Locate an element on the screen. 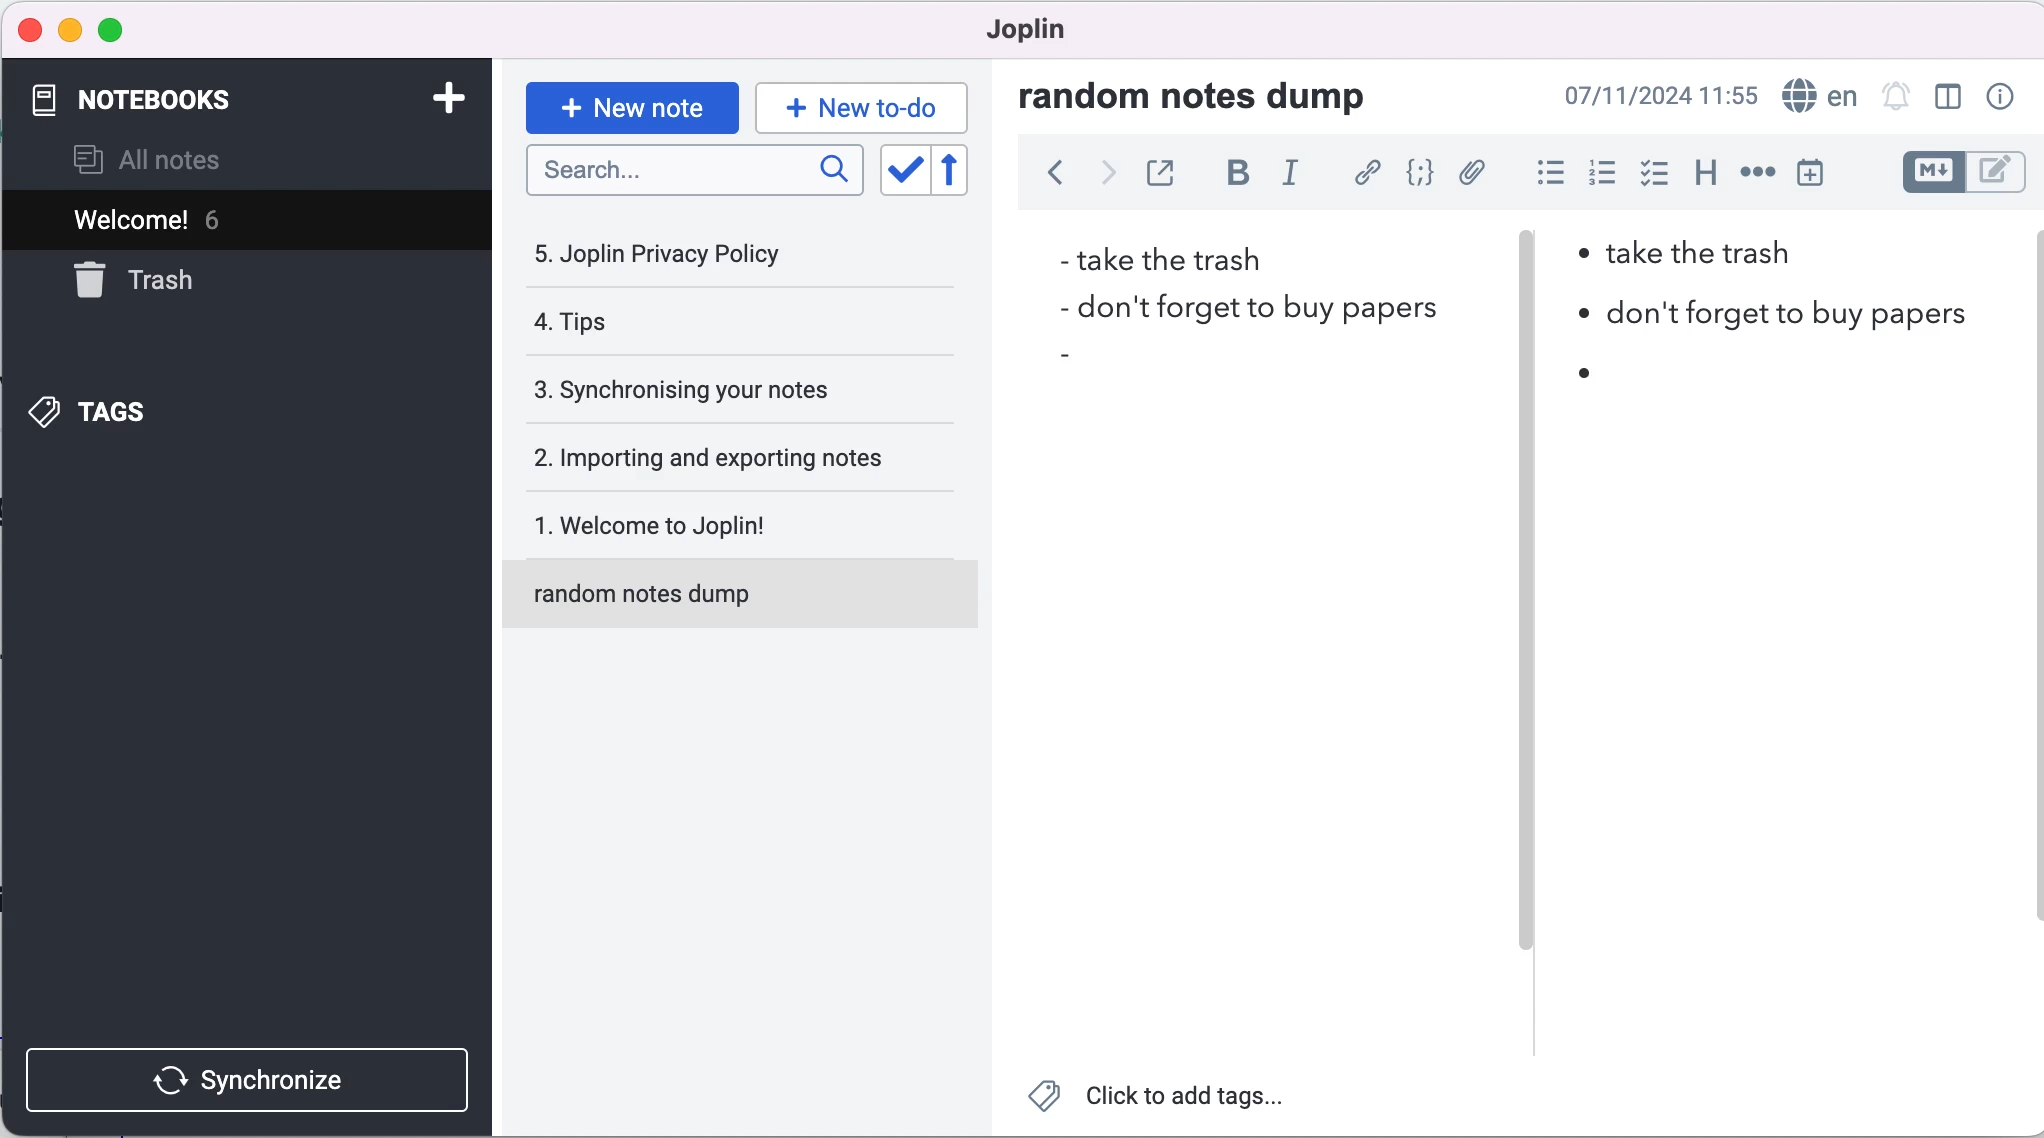 The width and height of the screenshot is (2044, 1138). attach file is located at coordinates (1470, 175).